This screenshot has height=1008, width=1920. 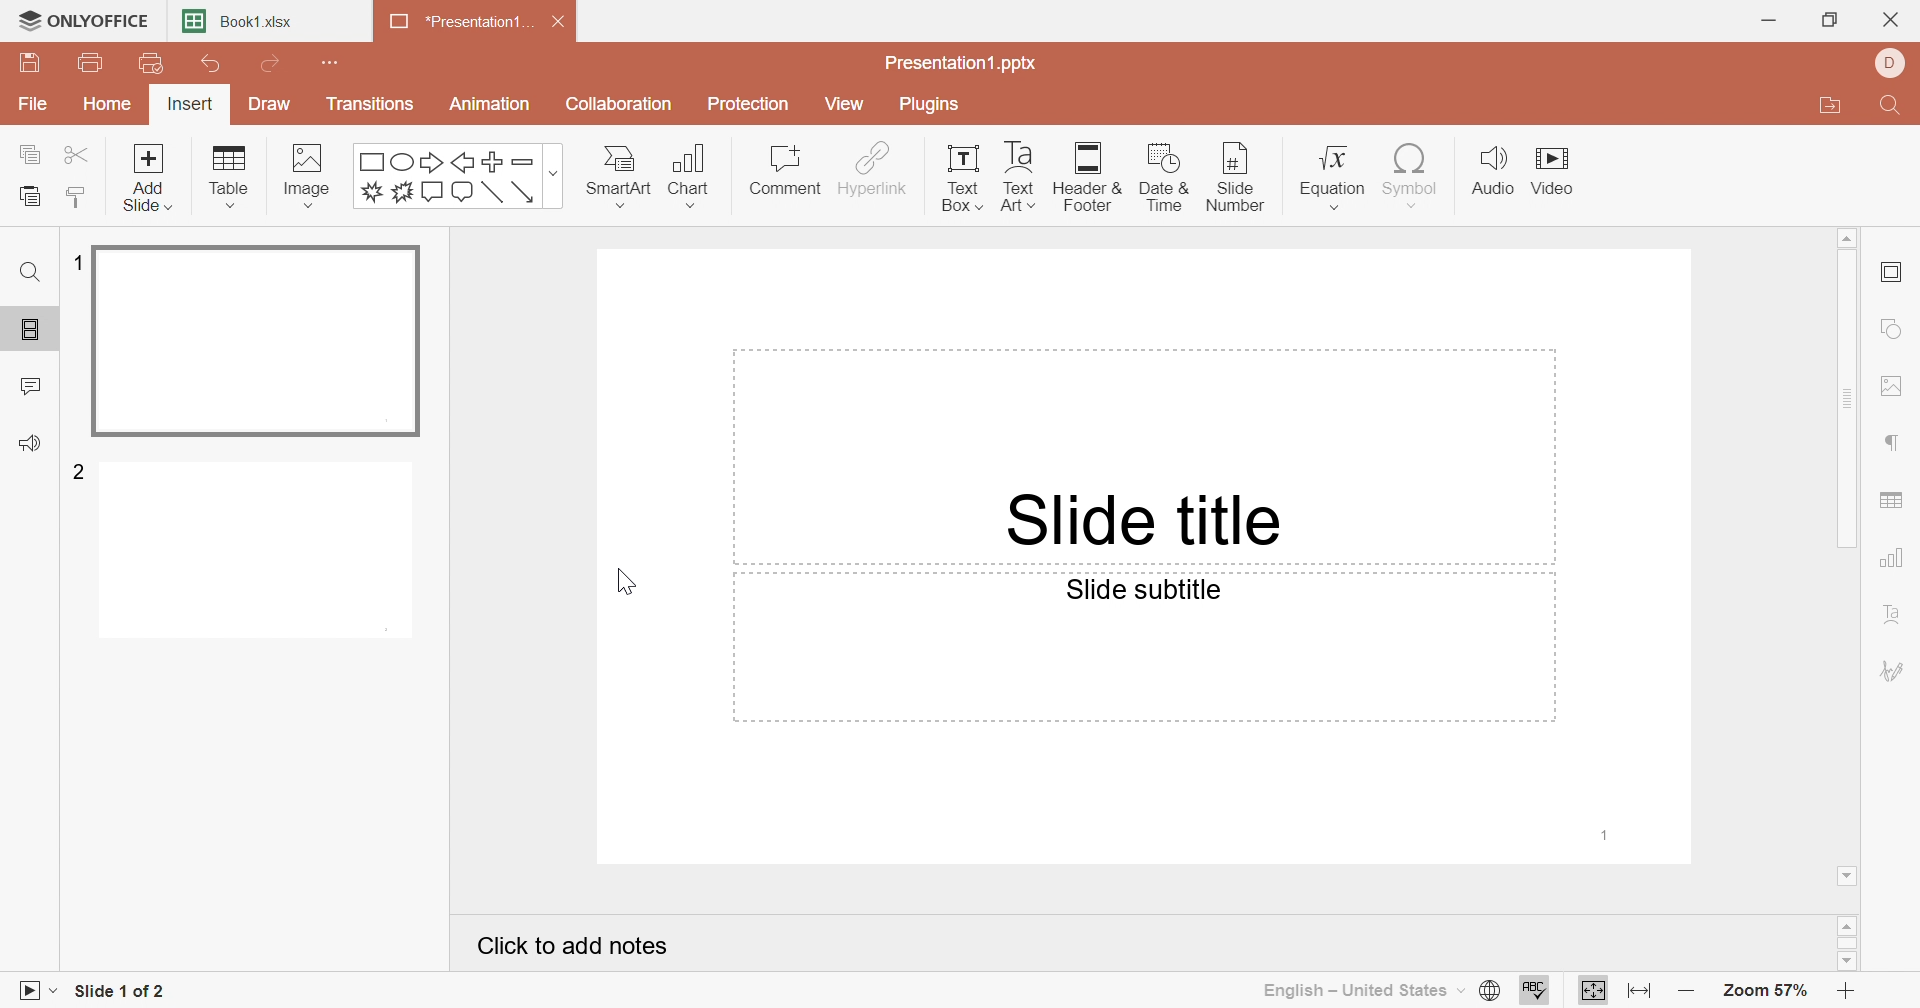 What do you see at coordinates (211, 68) in the screenshot?
I see `Undo` at bounding box center [211, 68].